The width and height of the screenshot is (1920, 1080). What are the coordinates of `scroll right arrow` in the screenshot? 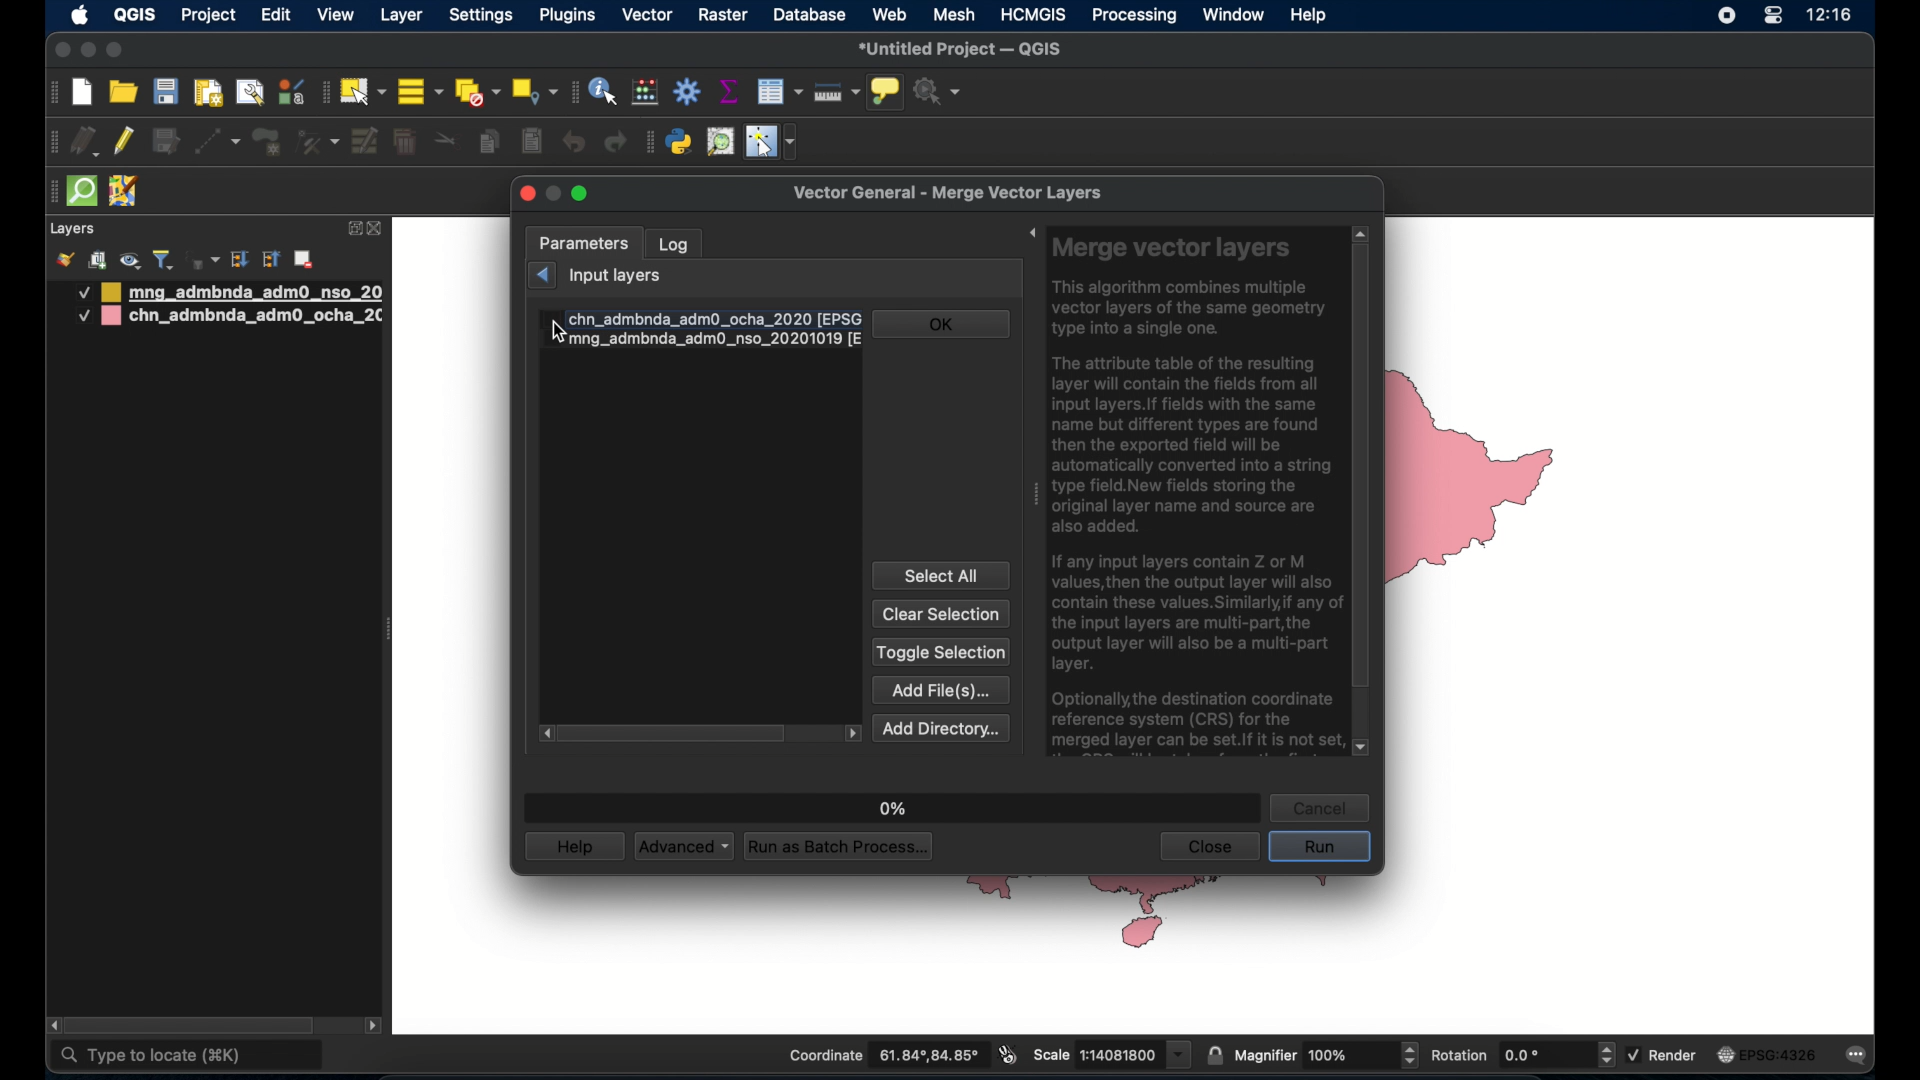 It's located at (374, 1029).